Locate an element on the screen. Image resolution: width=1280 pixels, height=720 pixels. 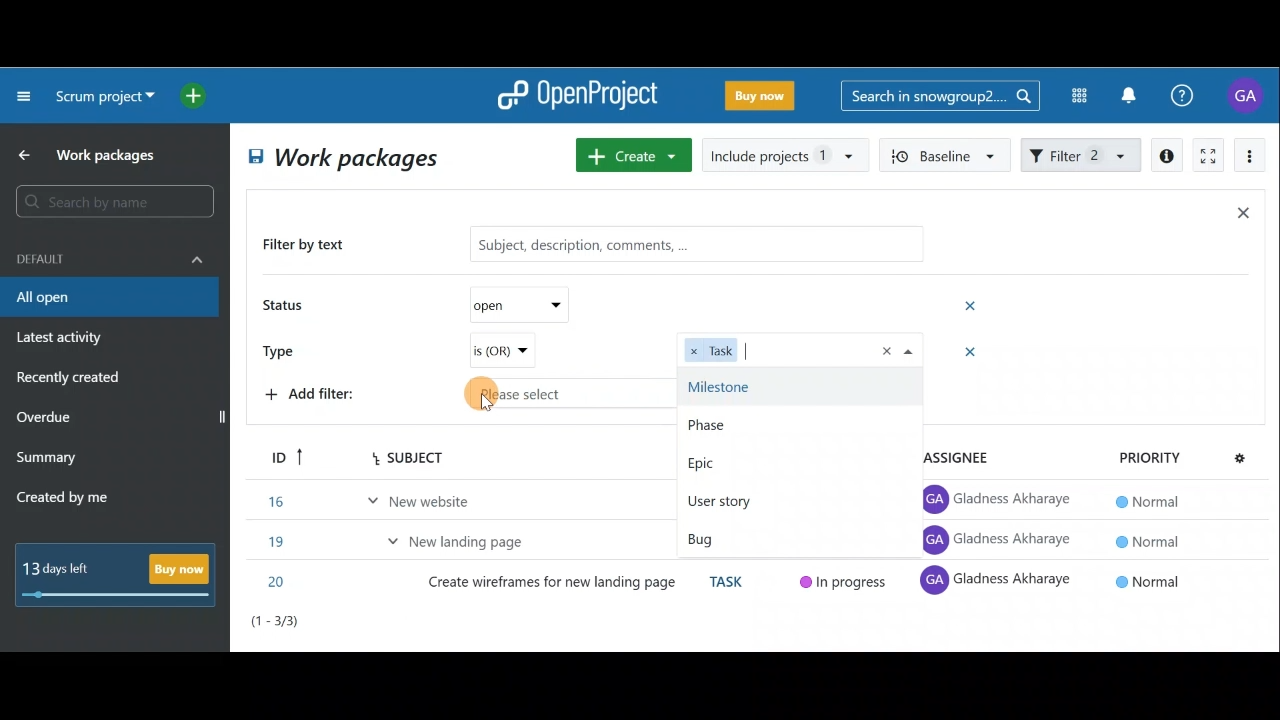
Subject, description, comments is located at coordinates (688, 247).